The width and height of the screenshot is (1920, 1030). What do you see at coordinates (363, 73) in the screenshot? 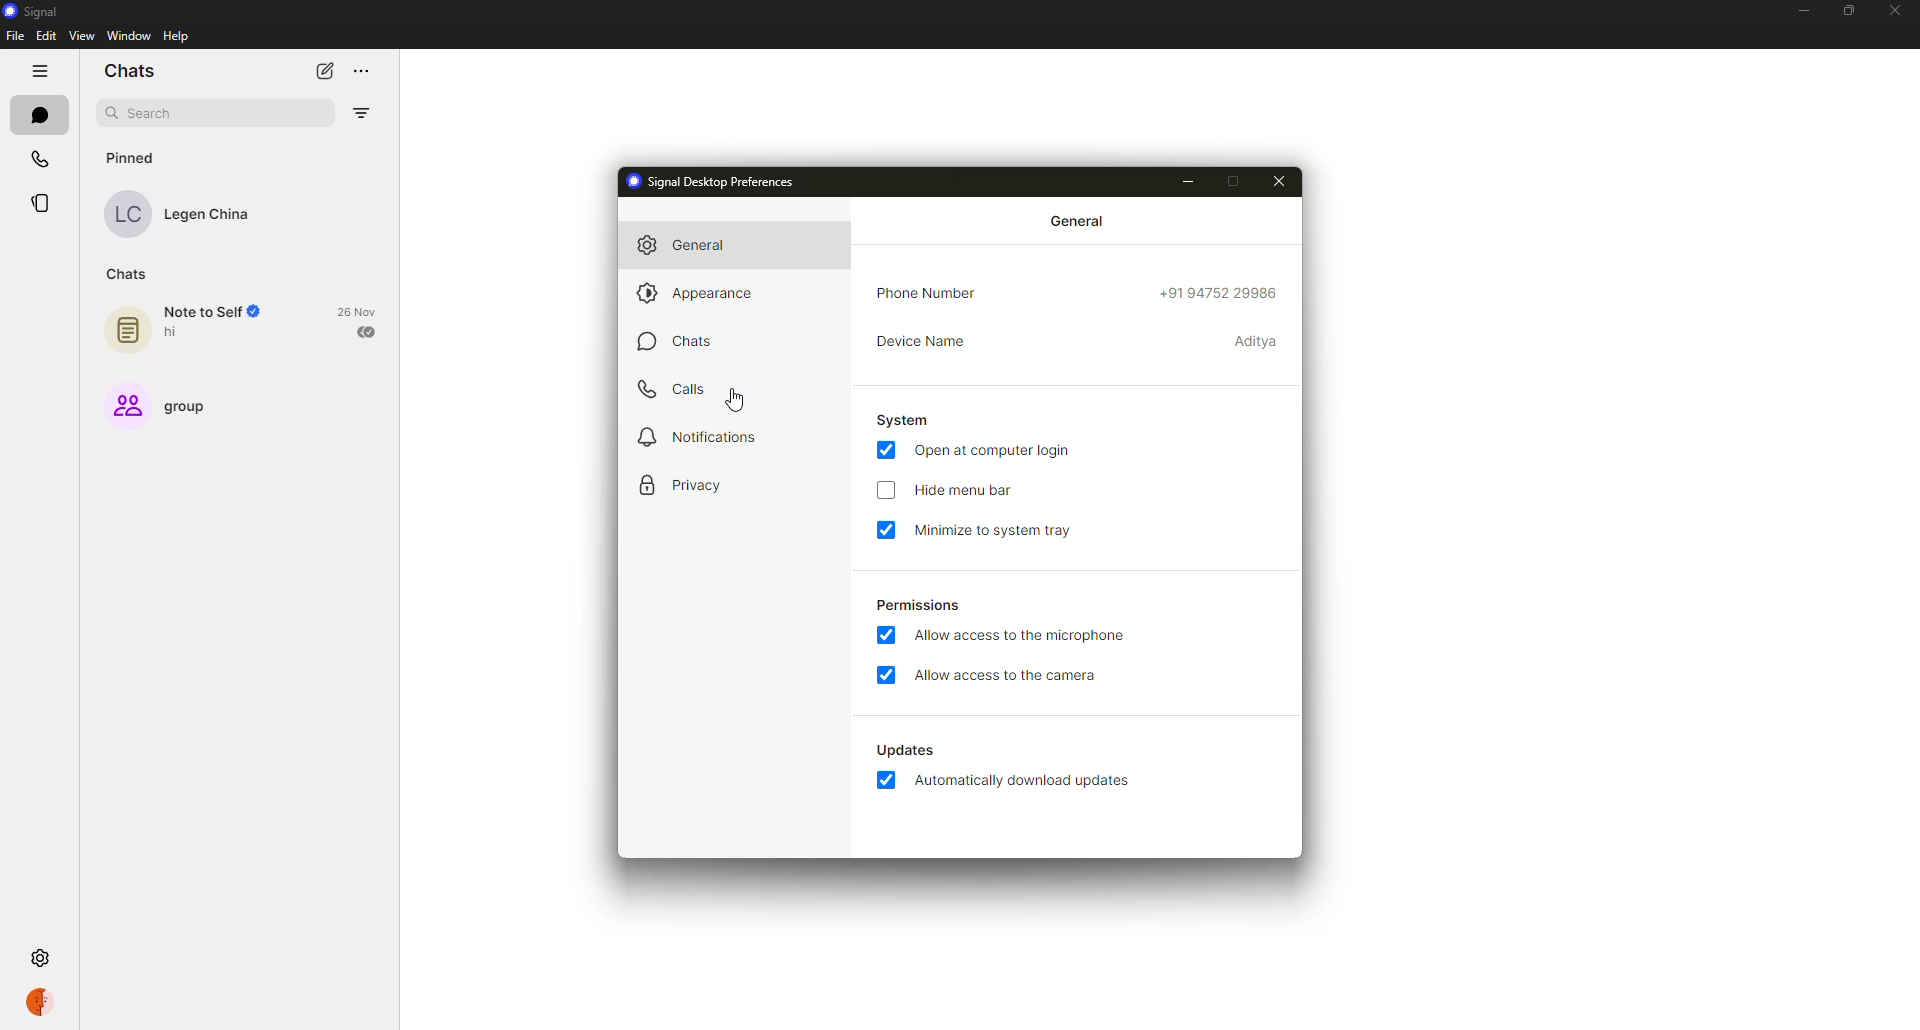
I see `more` at bounding box center [363, 73].